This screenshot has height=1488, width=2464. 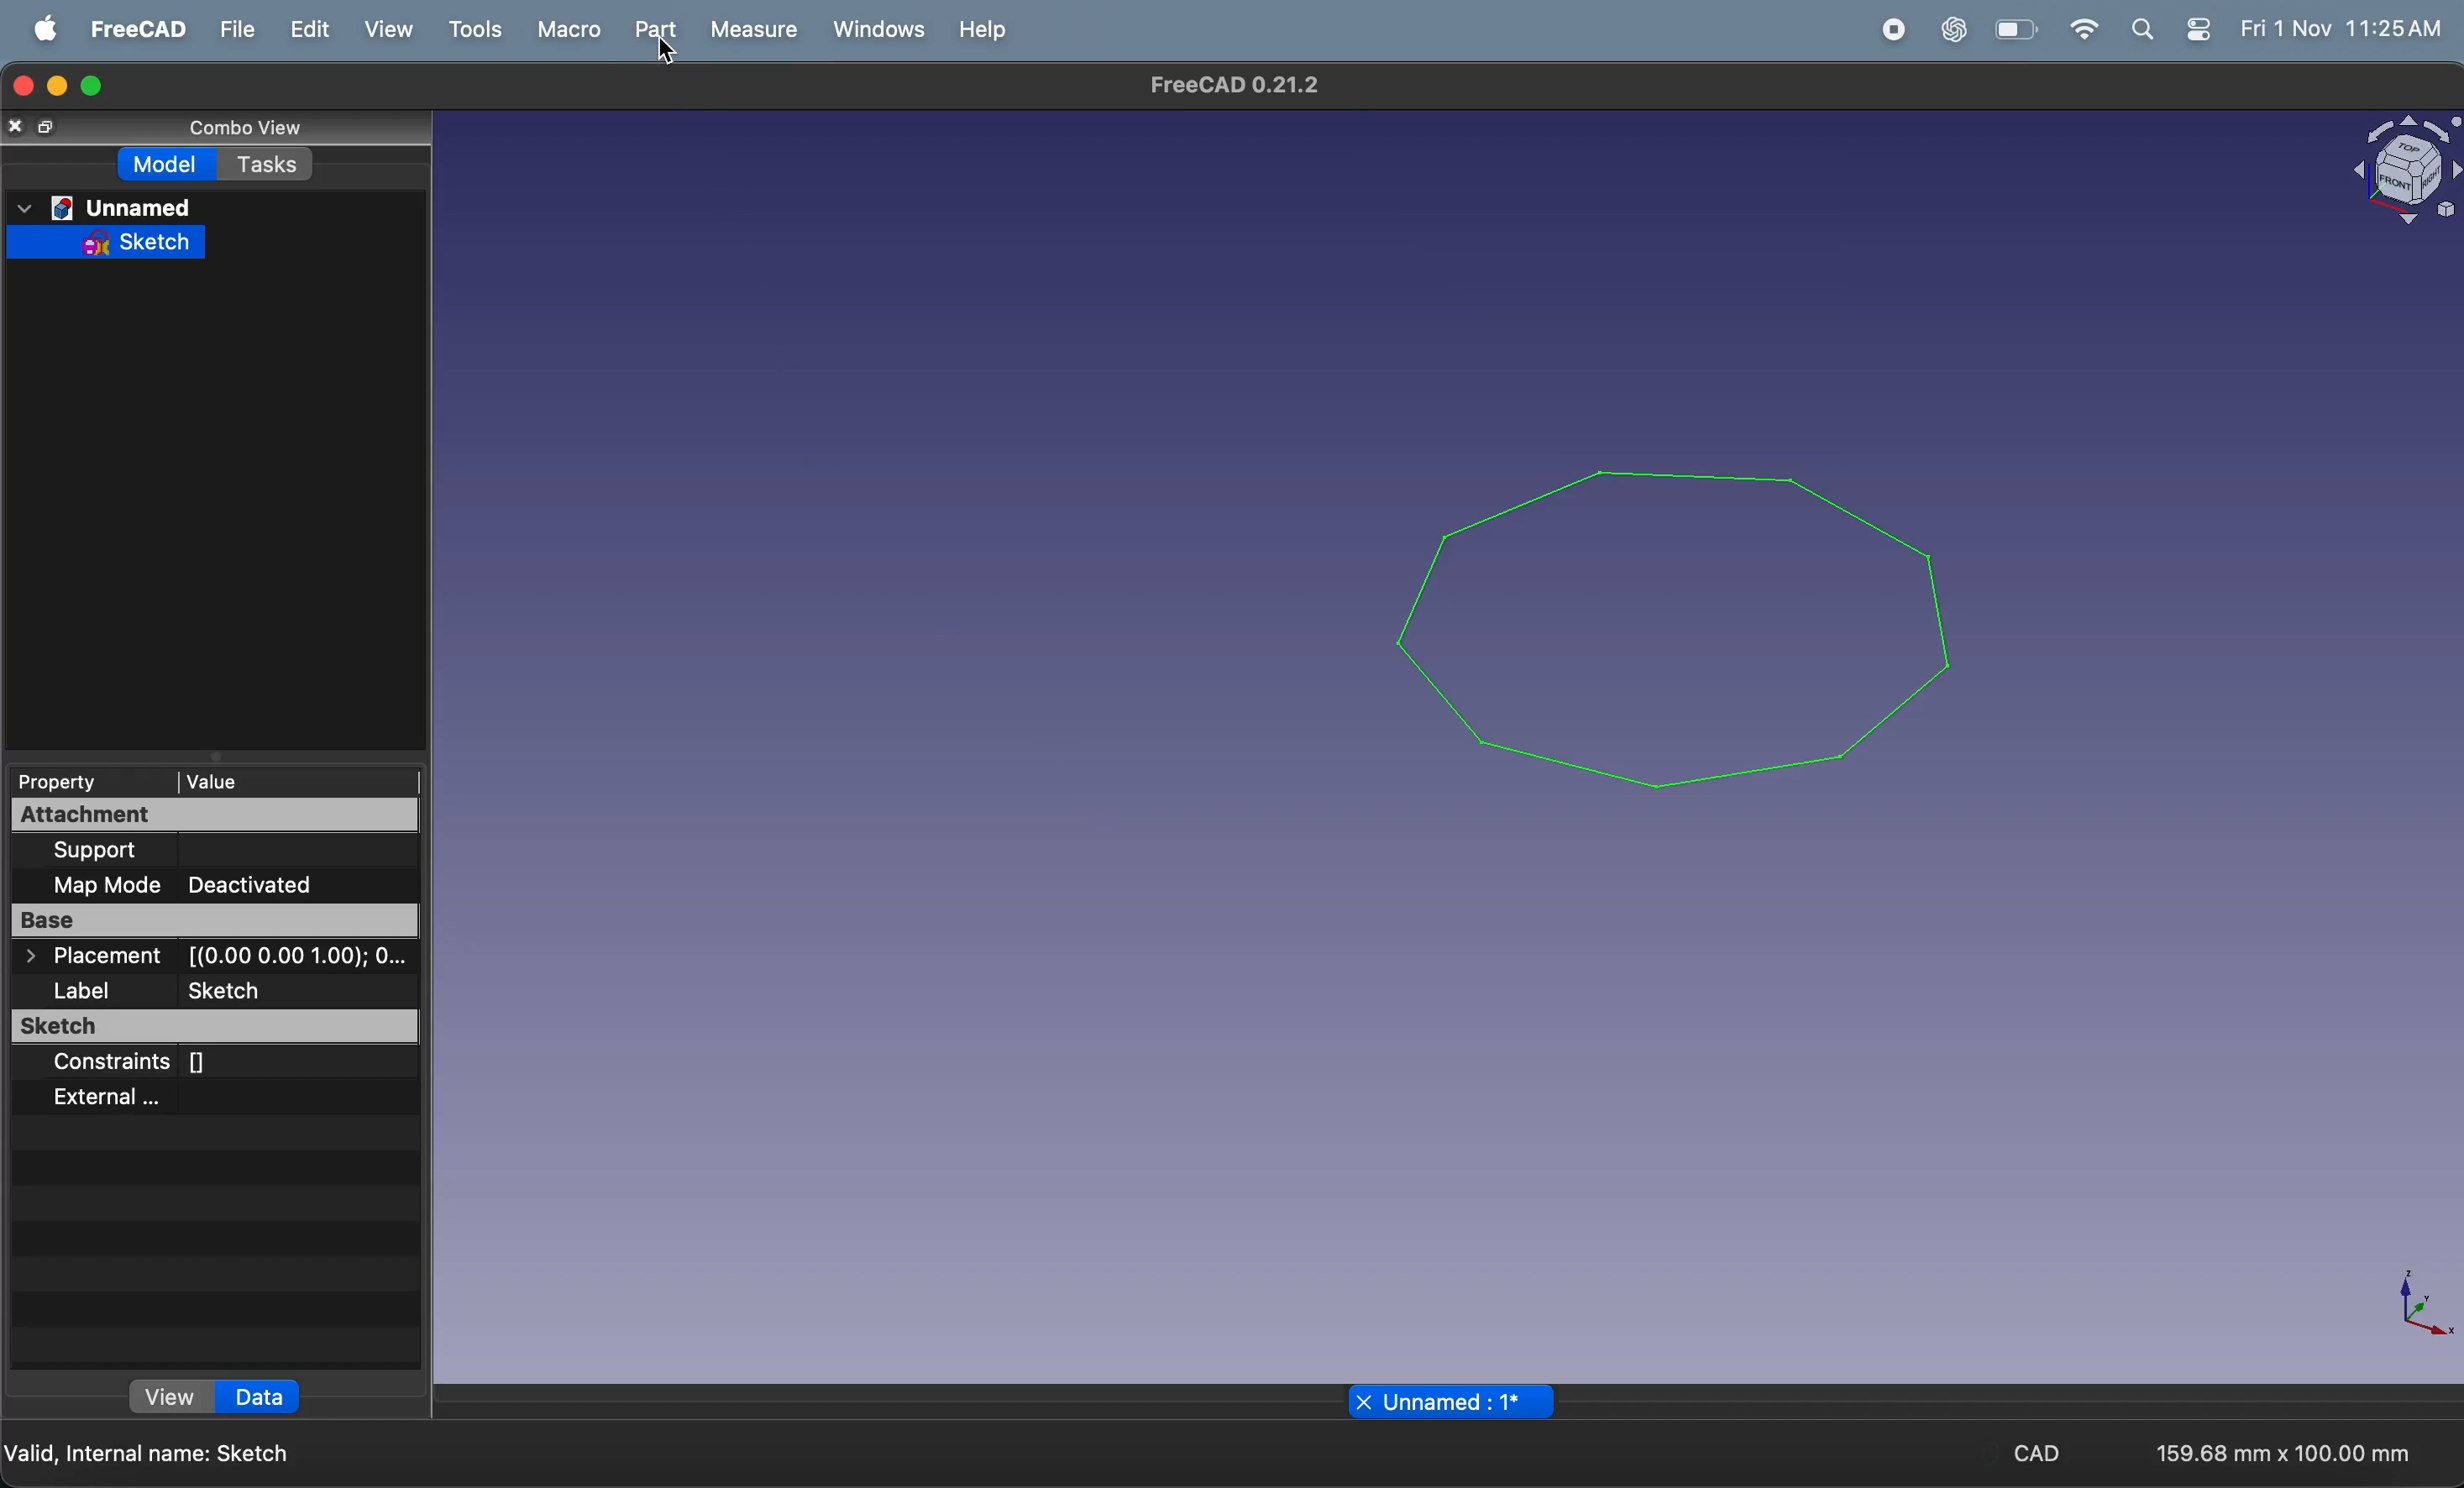 I want to click on windows, so click(x=875, y=31).